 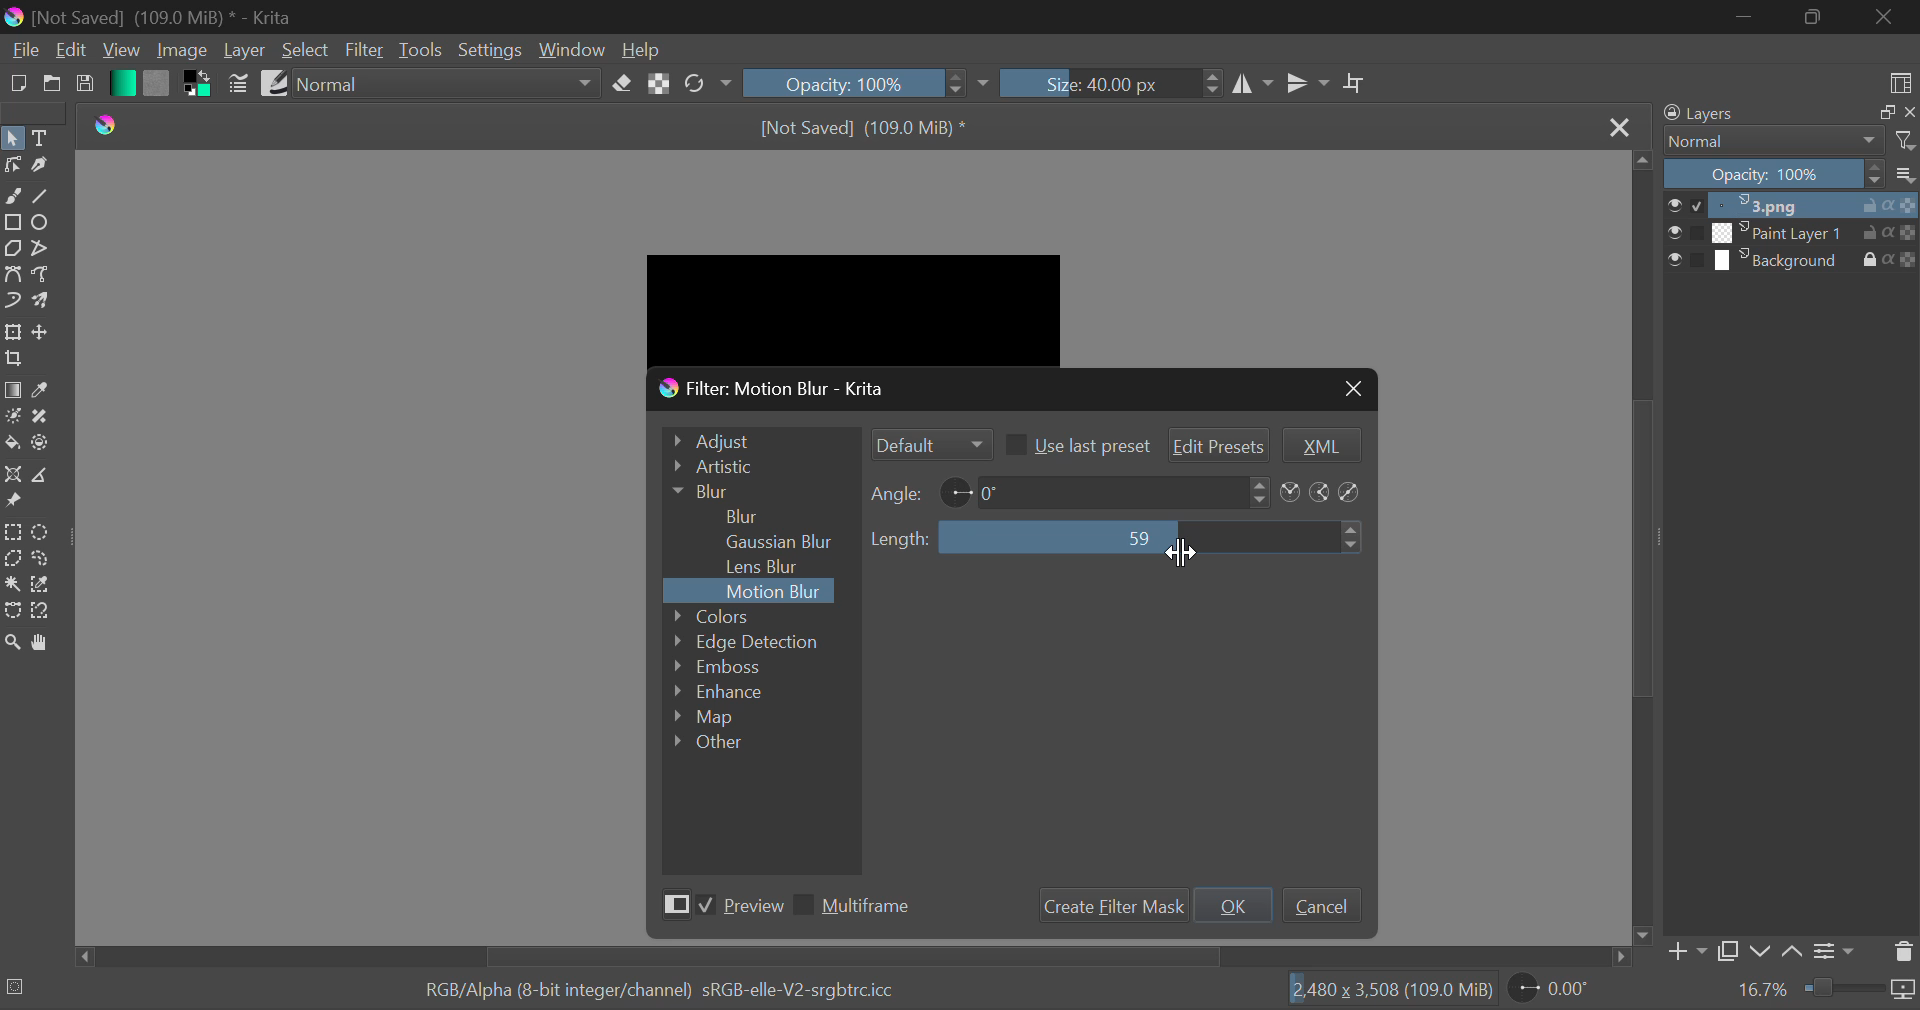 I want to click on Filter Mode, so click(x=929, y=444).